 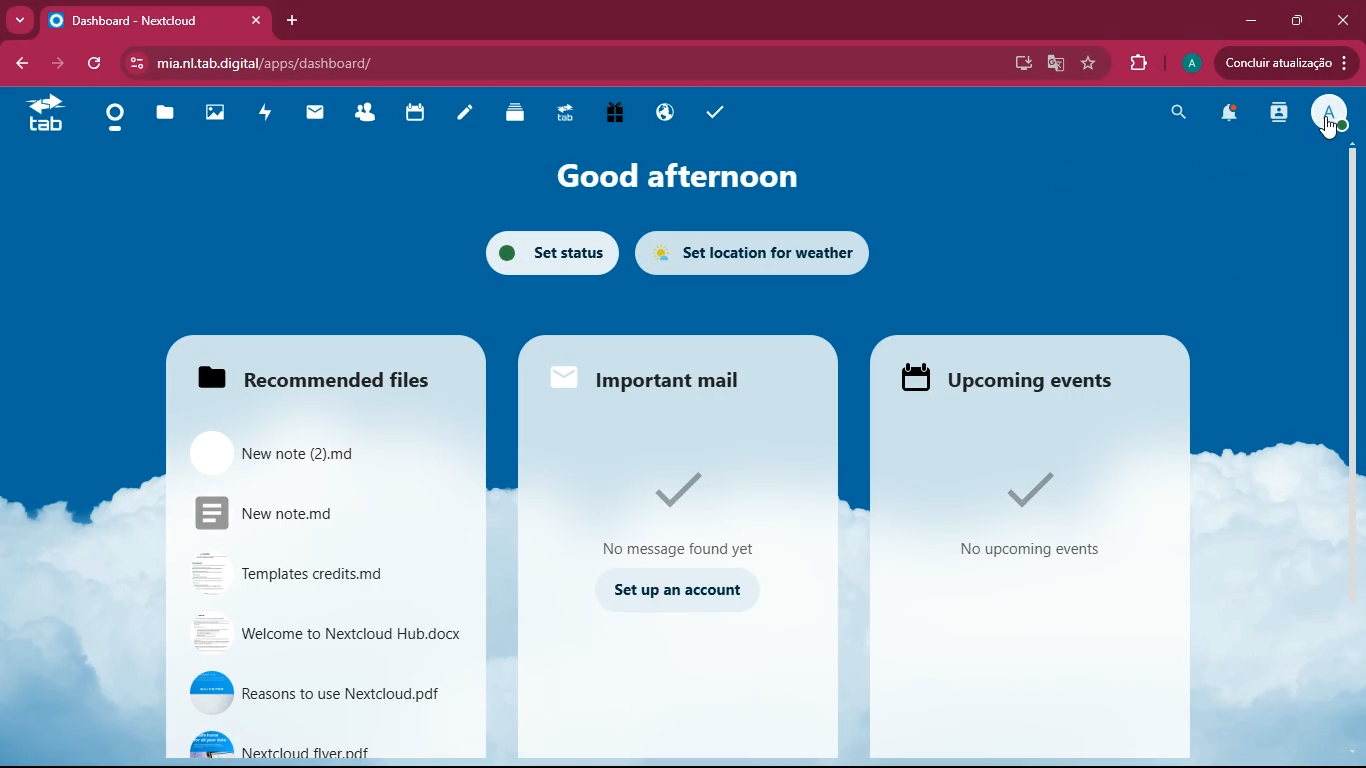 What do you see at coordinates (324, 453) in the screenshot?
I see `file` at bounding box center [324, 453].